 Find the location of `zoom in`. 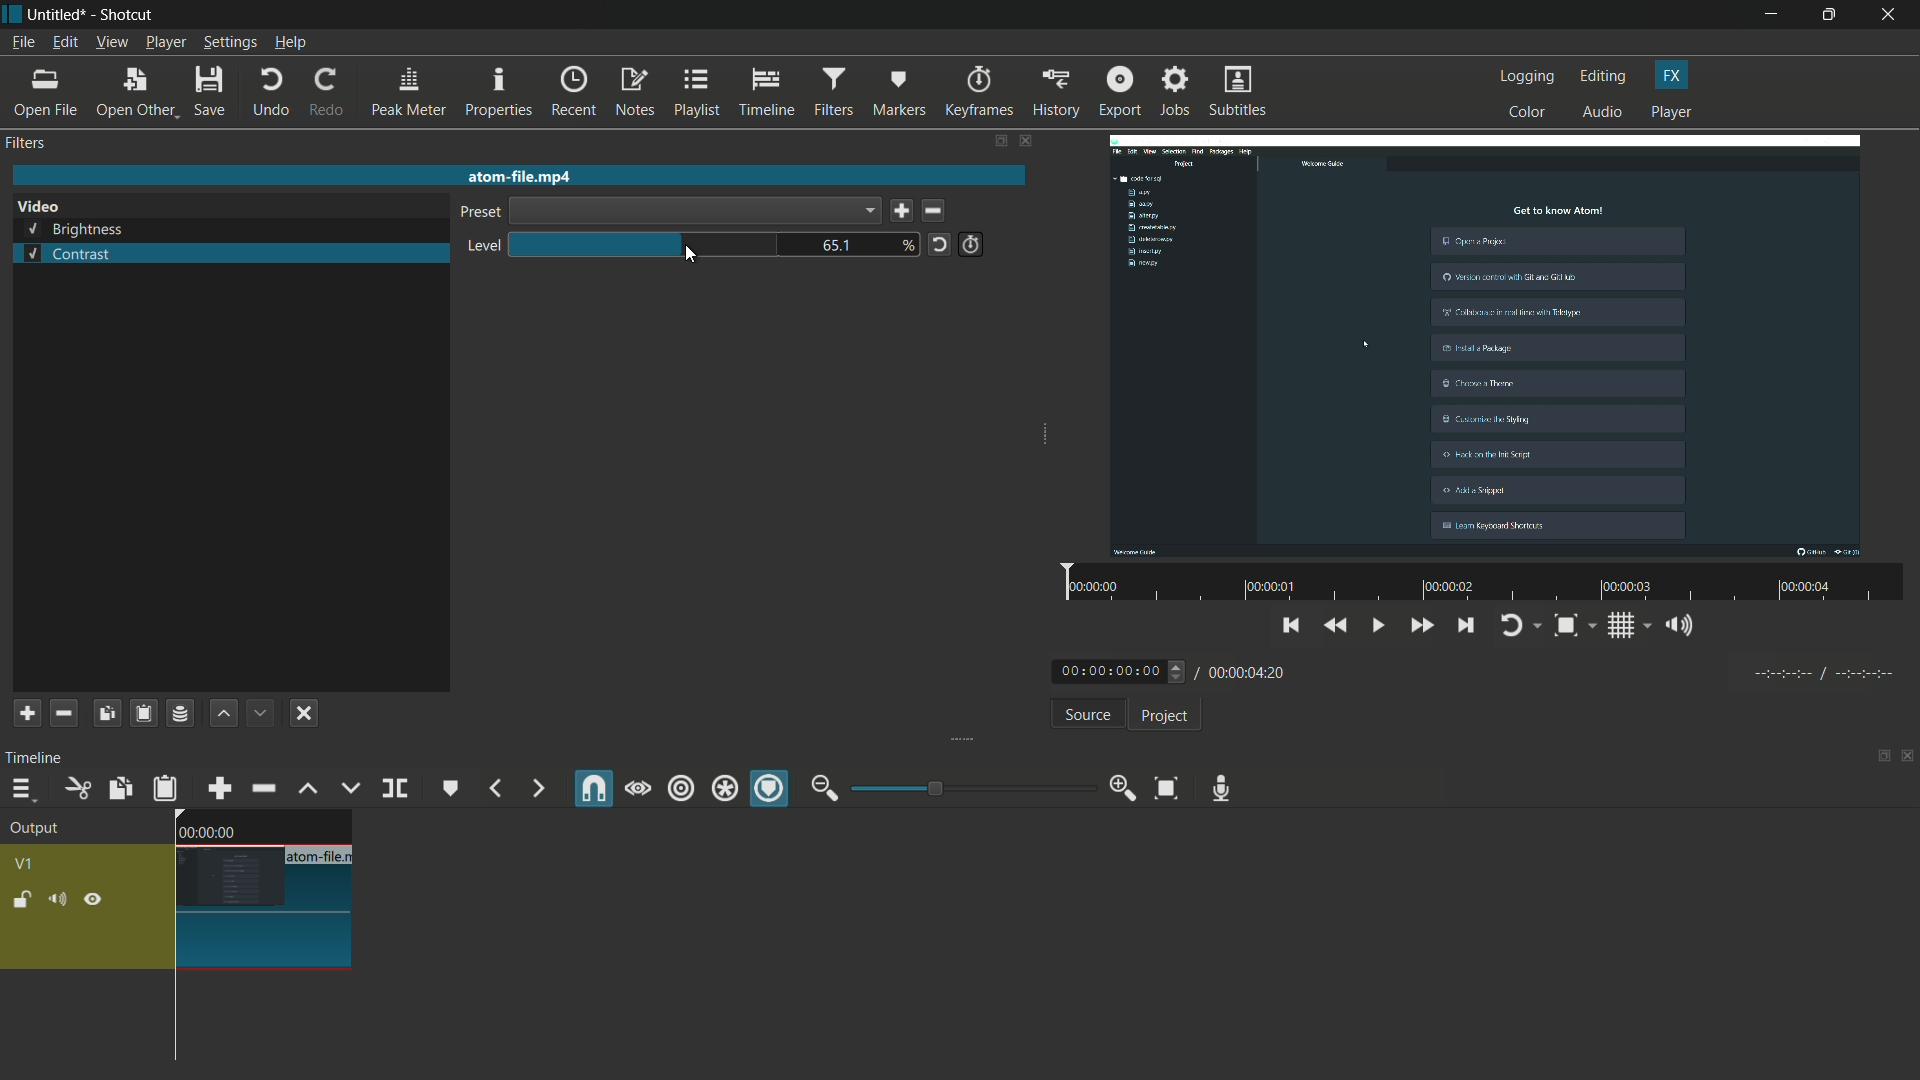

zoom in is located at coordinates (1118, 789).